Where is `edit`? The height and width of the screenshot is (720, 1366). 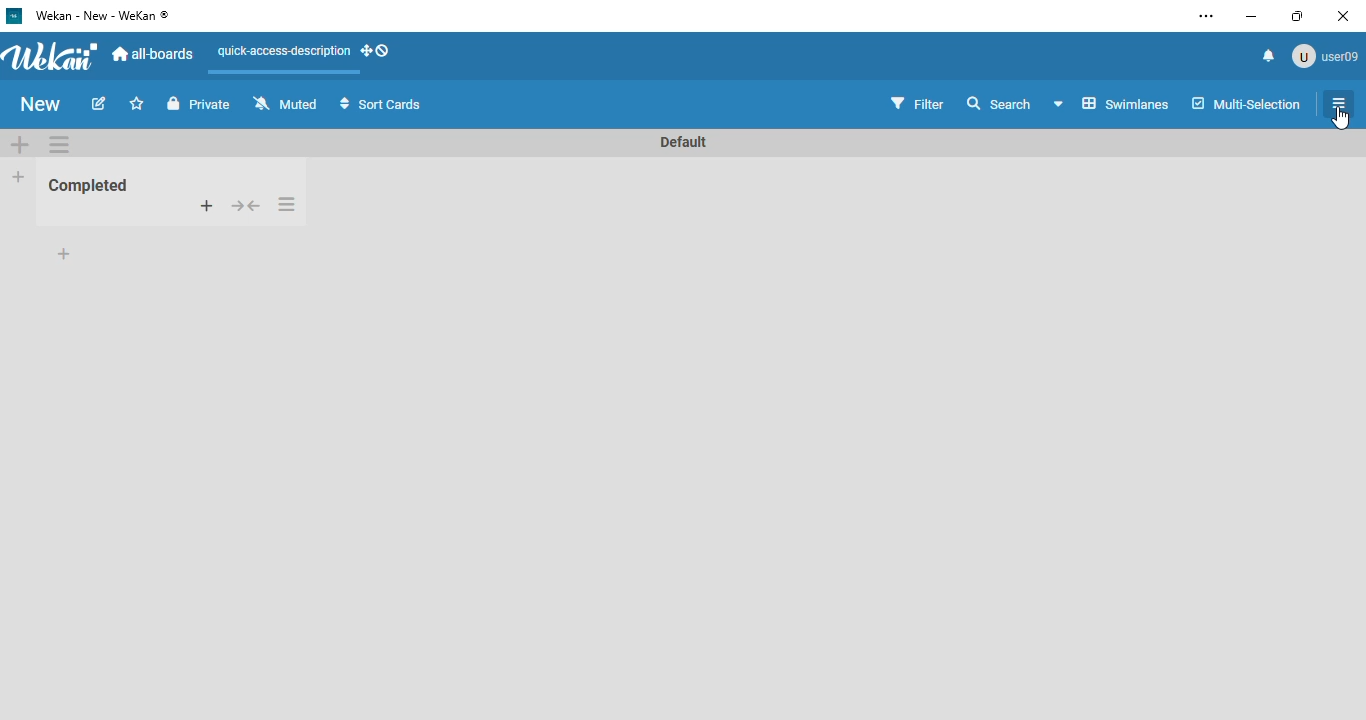
edit is located at coordinates (98, 103).